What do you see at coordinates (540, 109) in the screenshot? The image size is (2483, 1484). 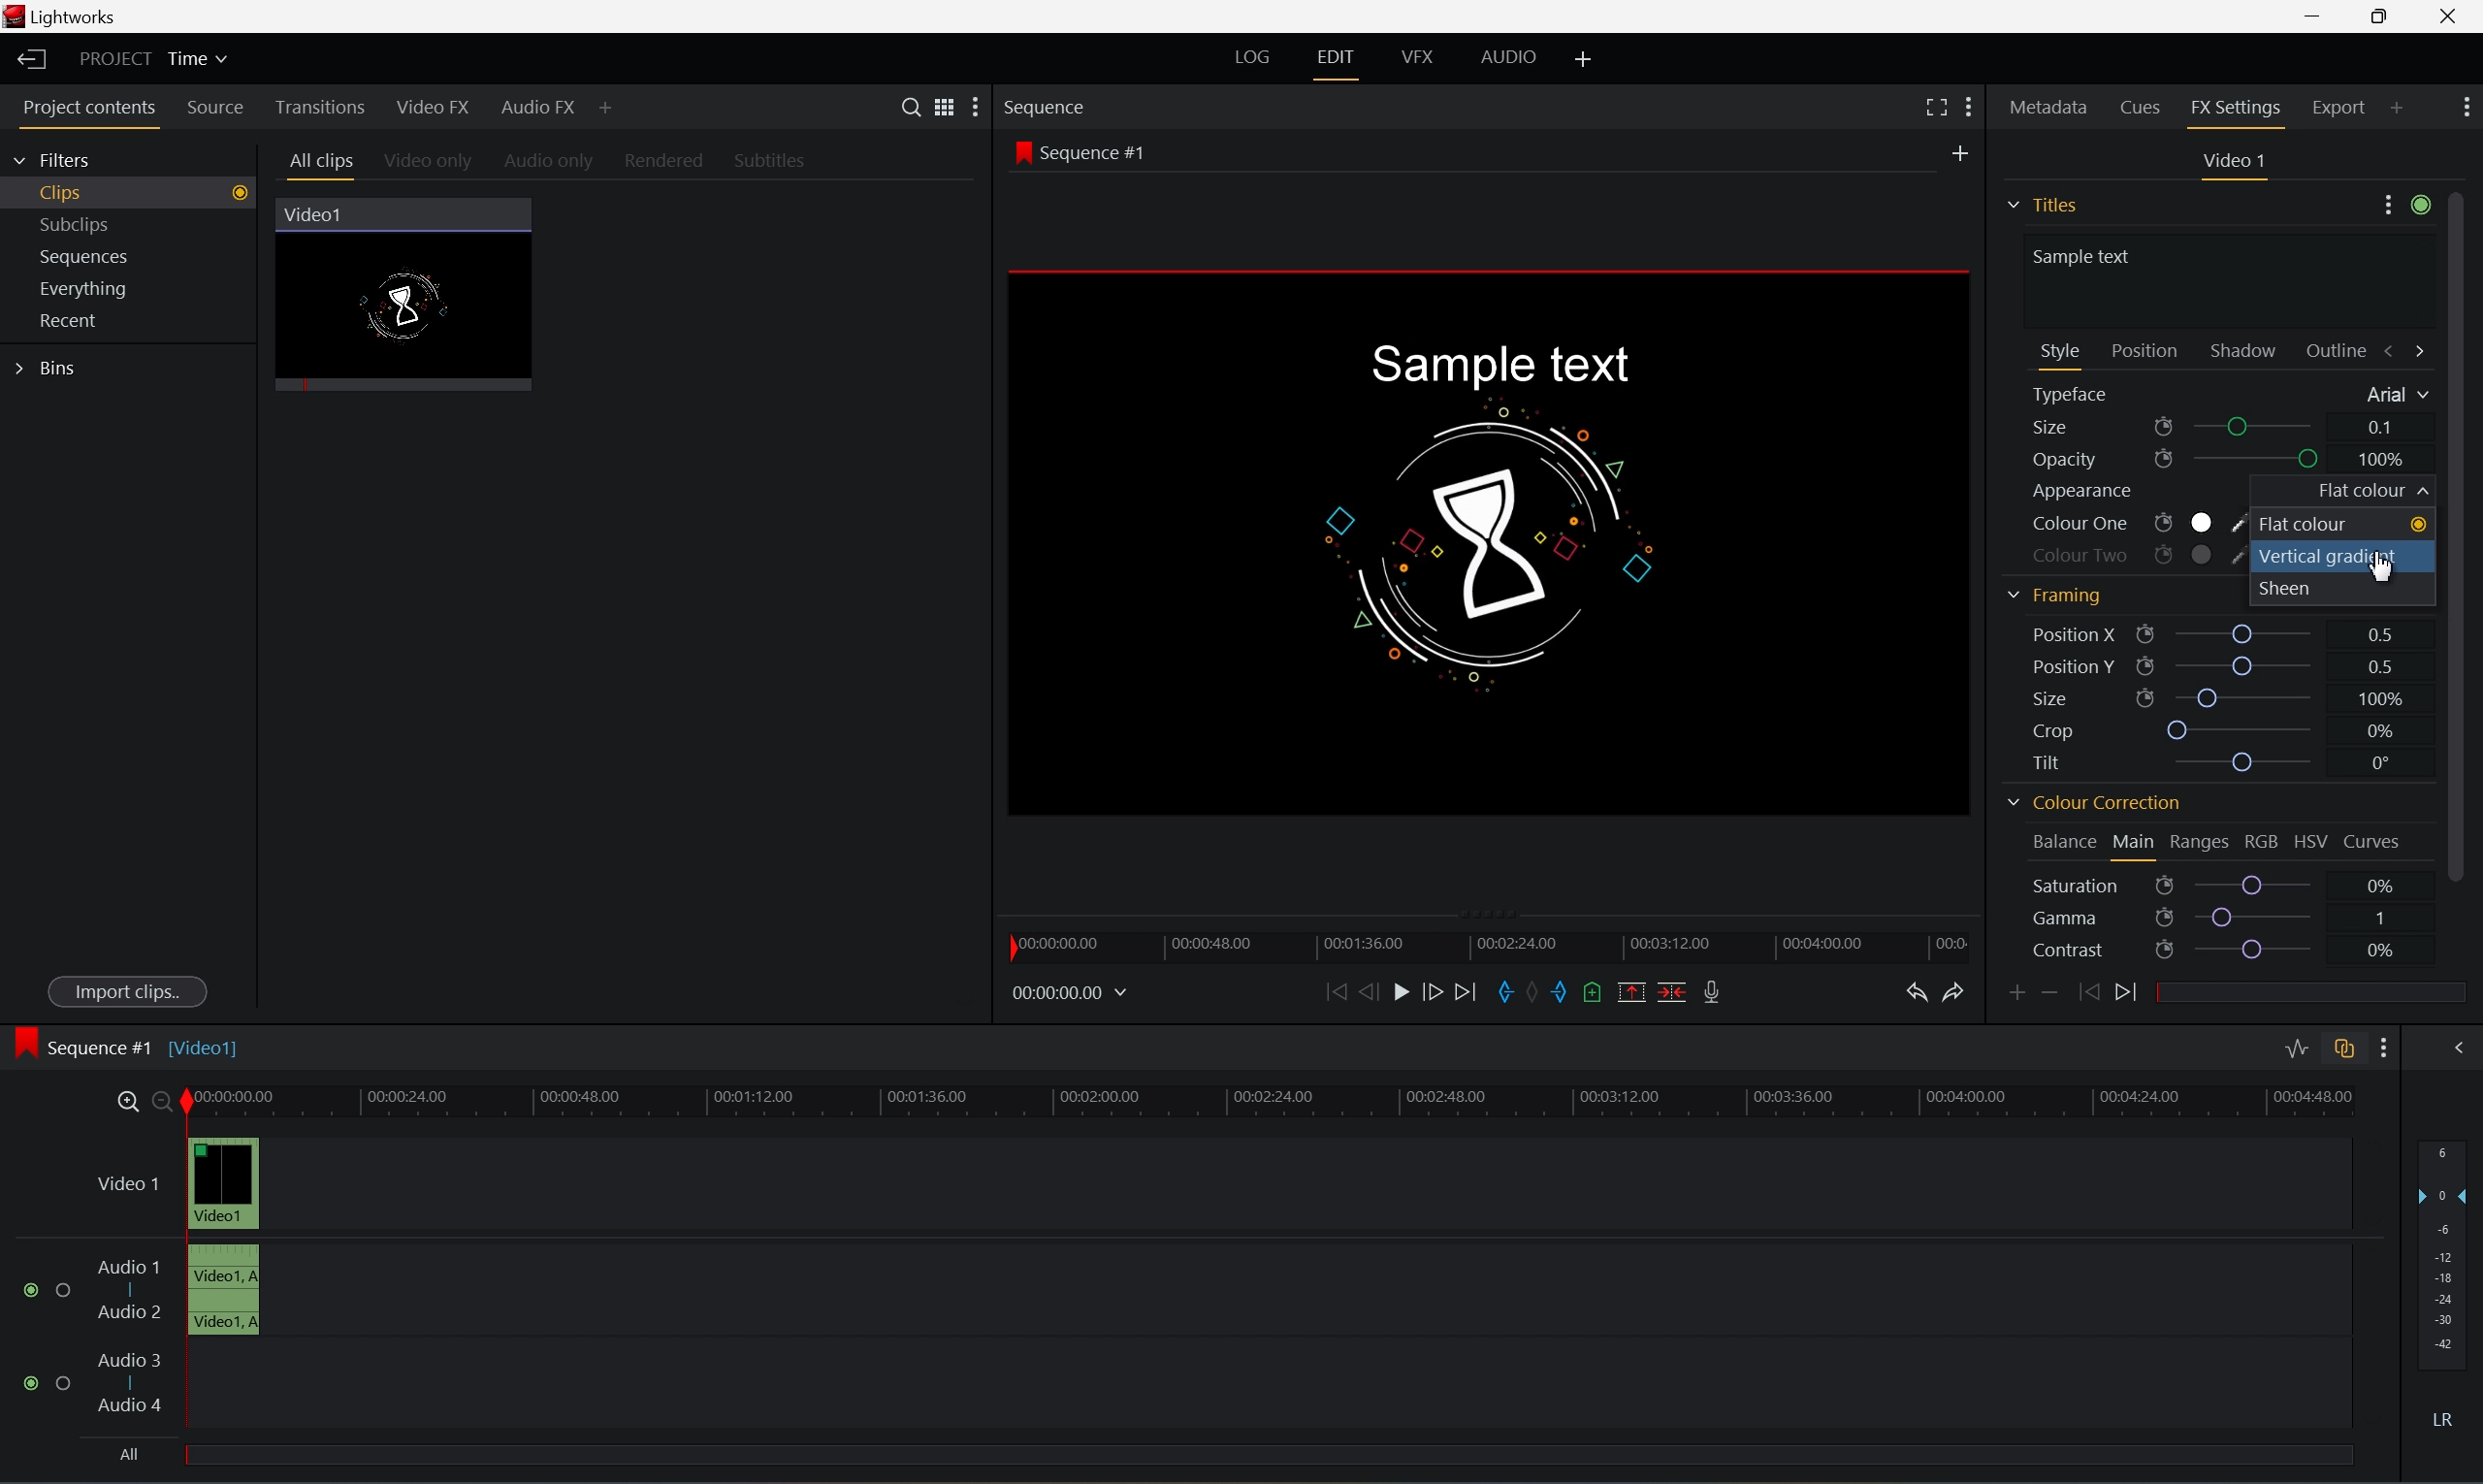 I see `Audio FX` at bounding box center [540, 109].